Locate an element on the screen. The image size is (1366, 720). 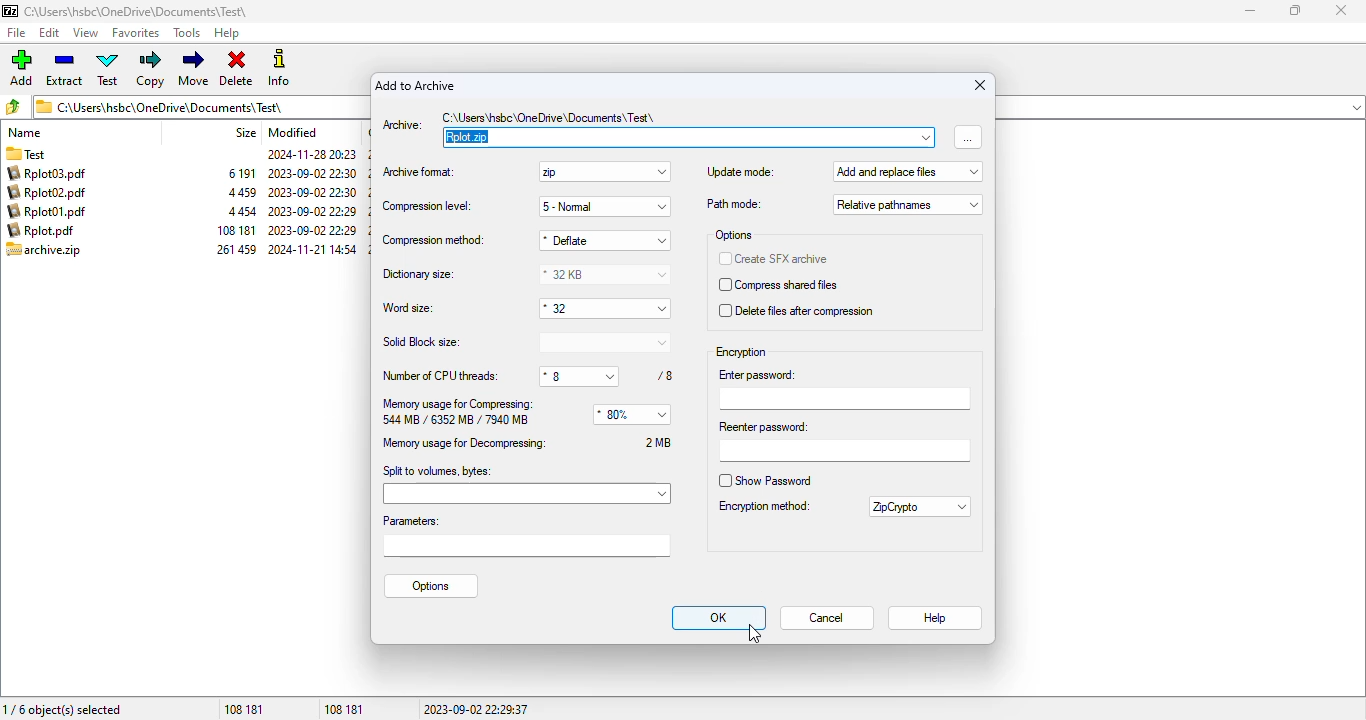
close is located at coordinates (980, 84).